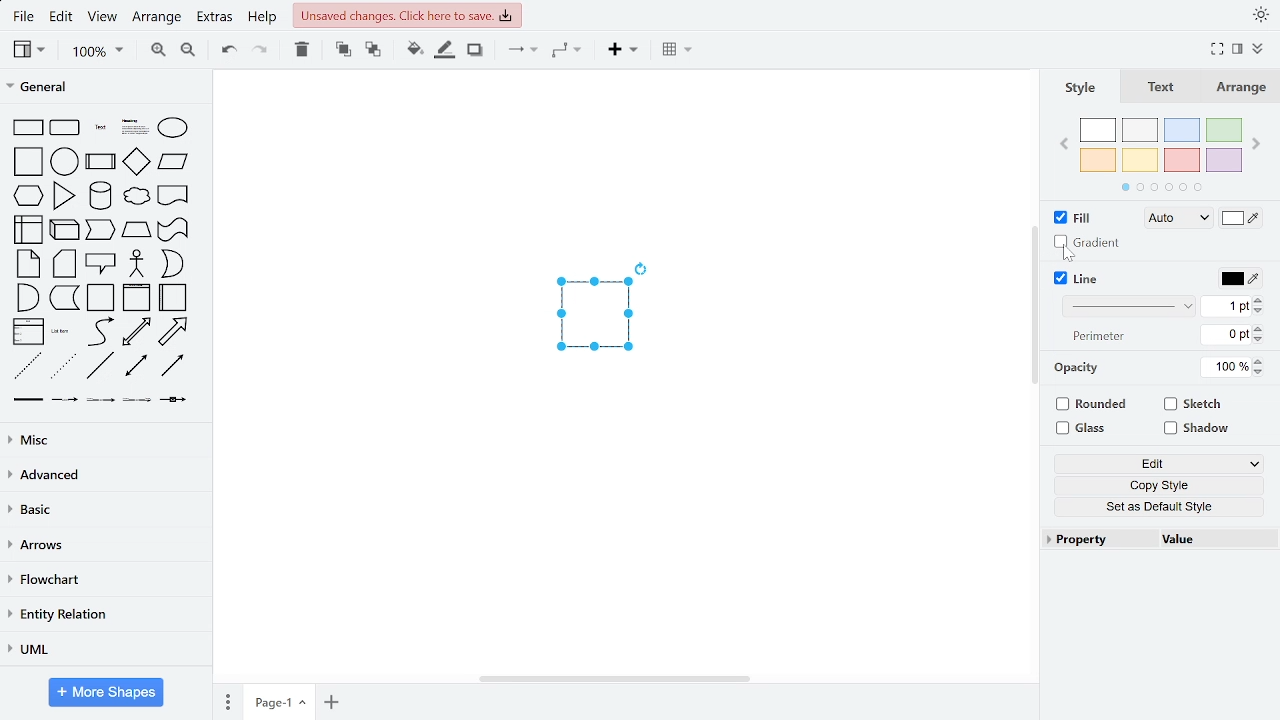  I want to click on add page, so click(331, 702).